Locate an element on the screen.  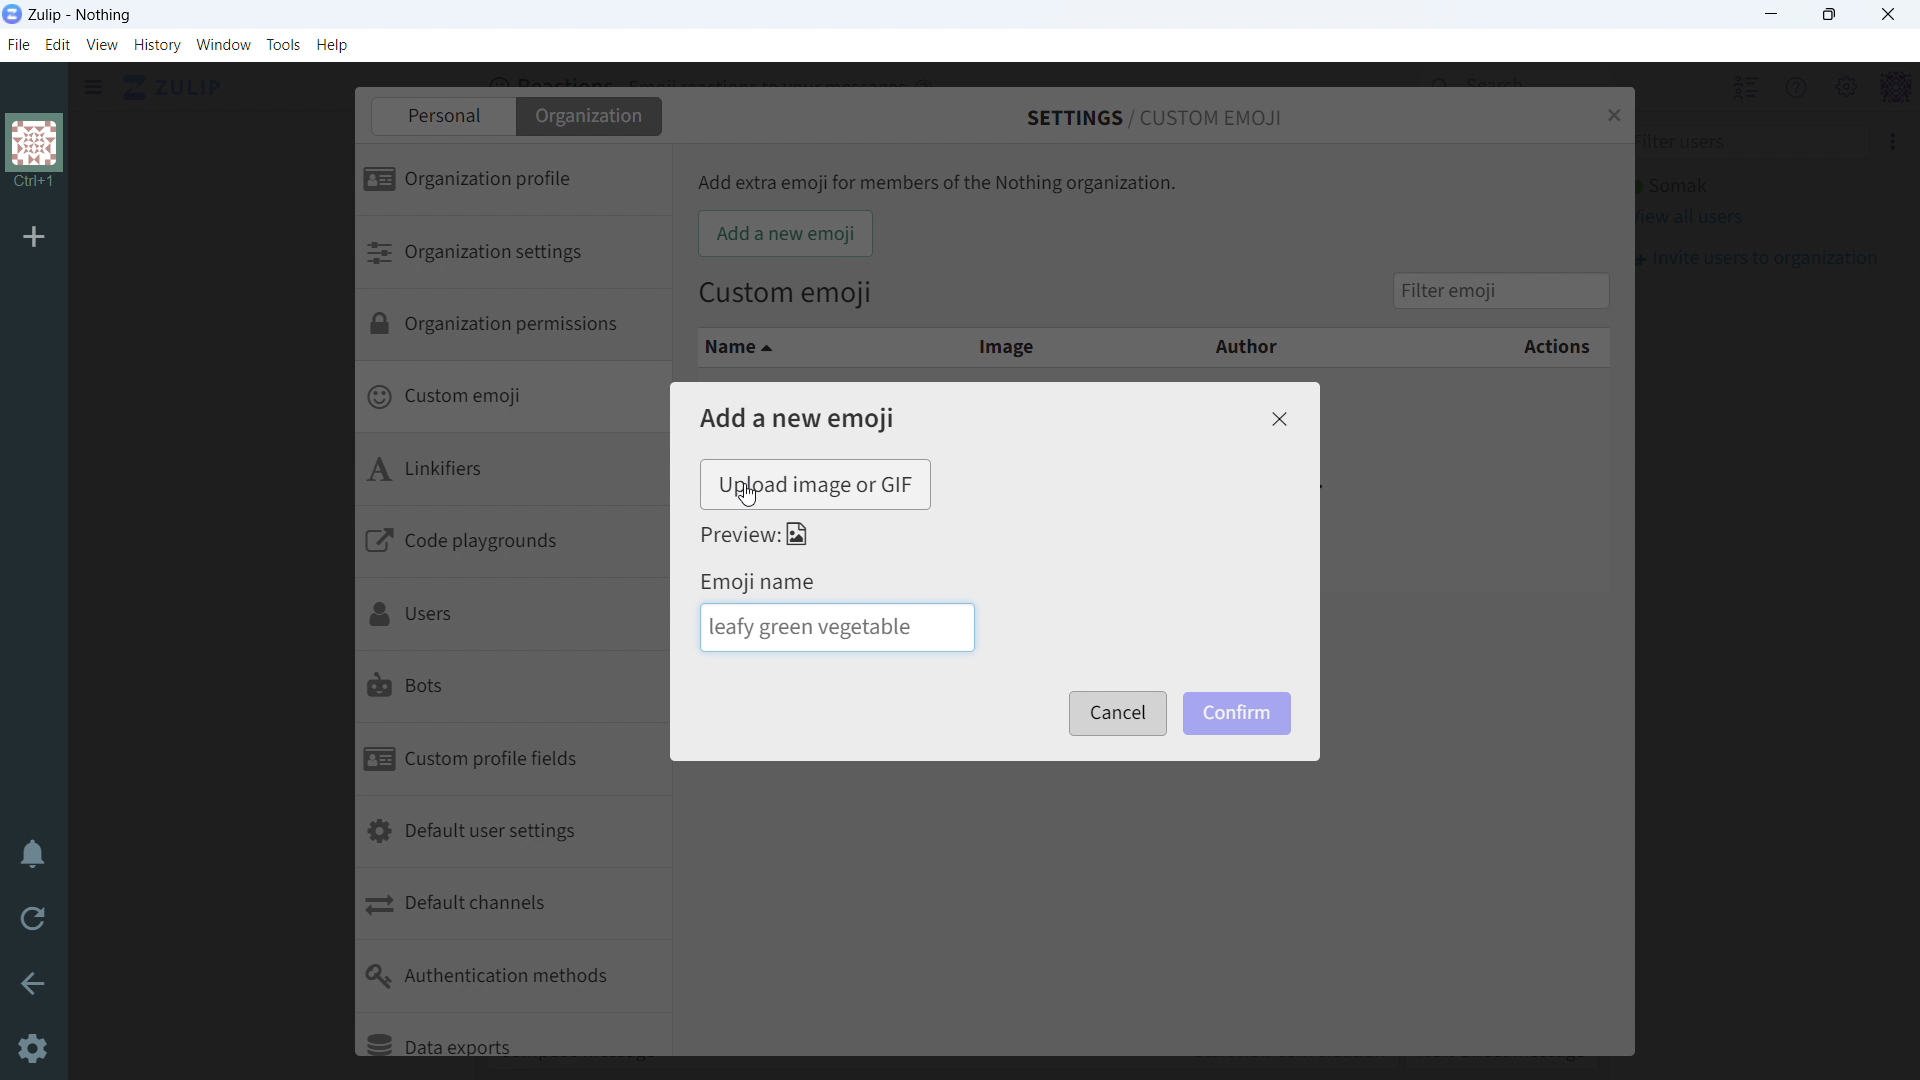
close is located at coordinates (1278, 419).